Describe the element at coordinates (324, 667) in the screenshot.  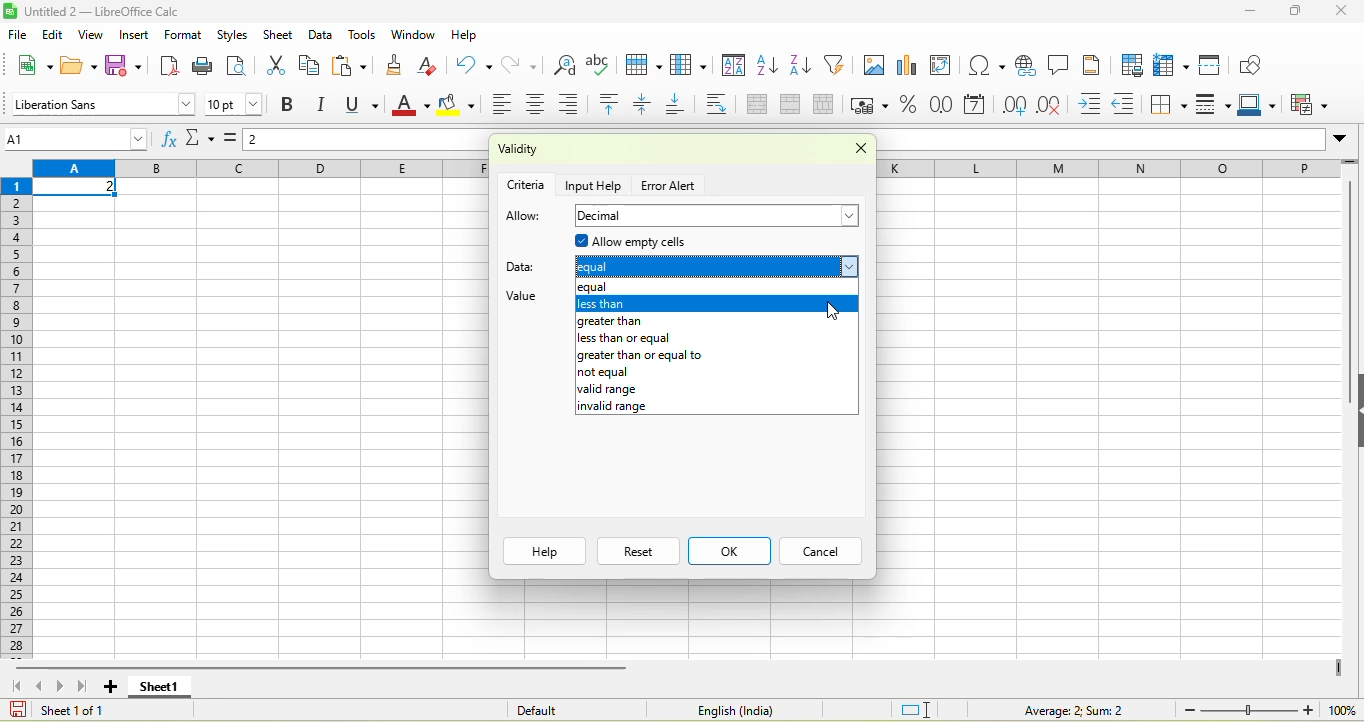
I see `horizontal scroll bar` at that location.